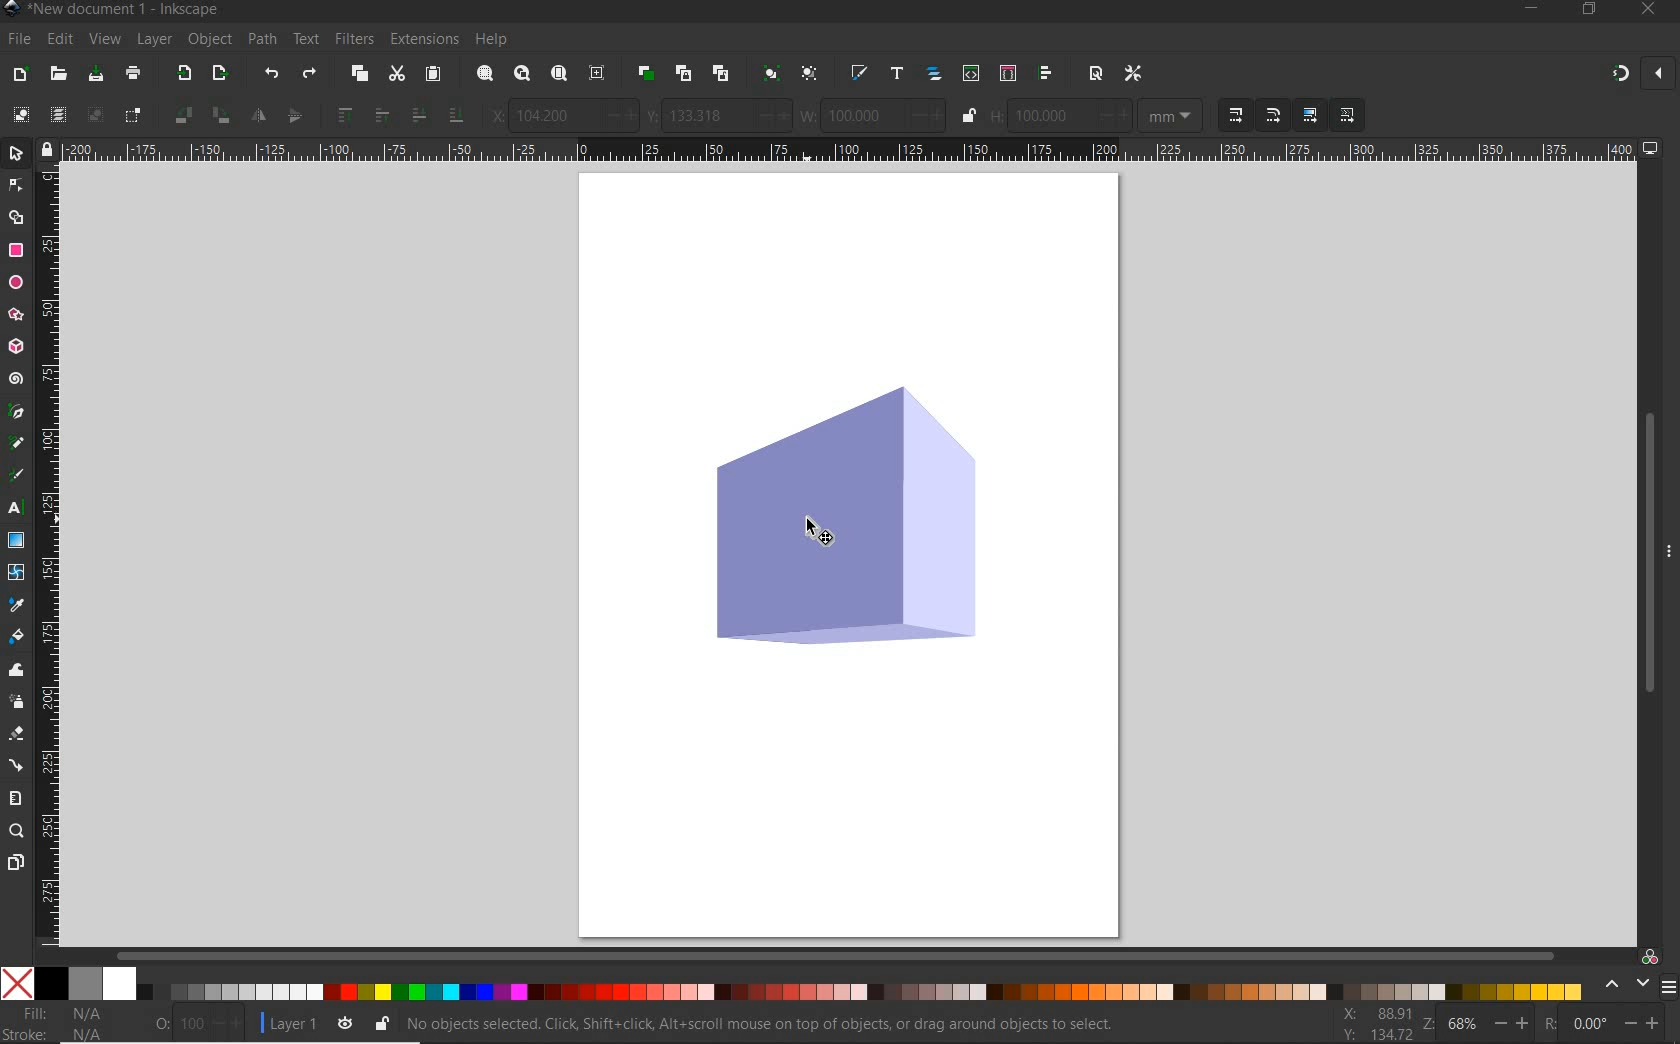 Image resolution: width=1680 pixels, height=1044 pixels. What do you see at coordinates (282, 1024) in the screenshot?
I see `CURRENT LAYER` at bounding box center [282, 1024].